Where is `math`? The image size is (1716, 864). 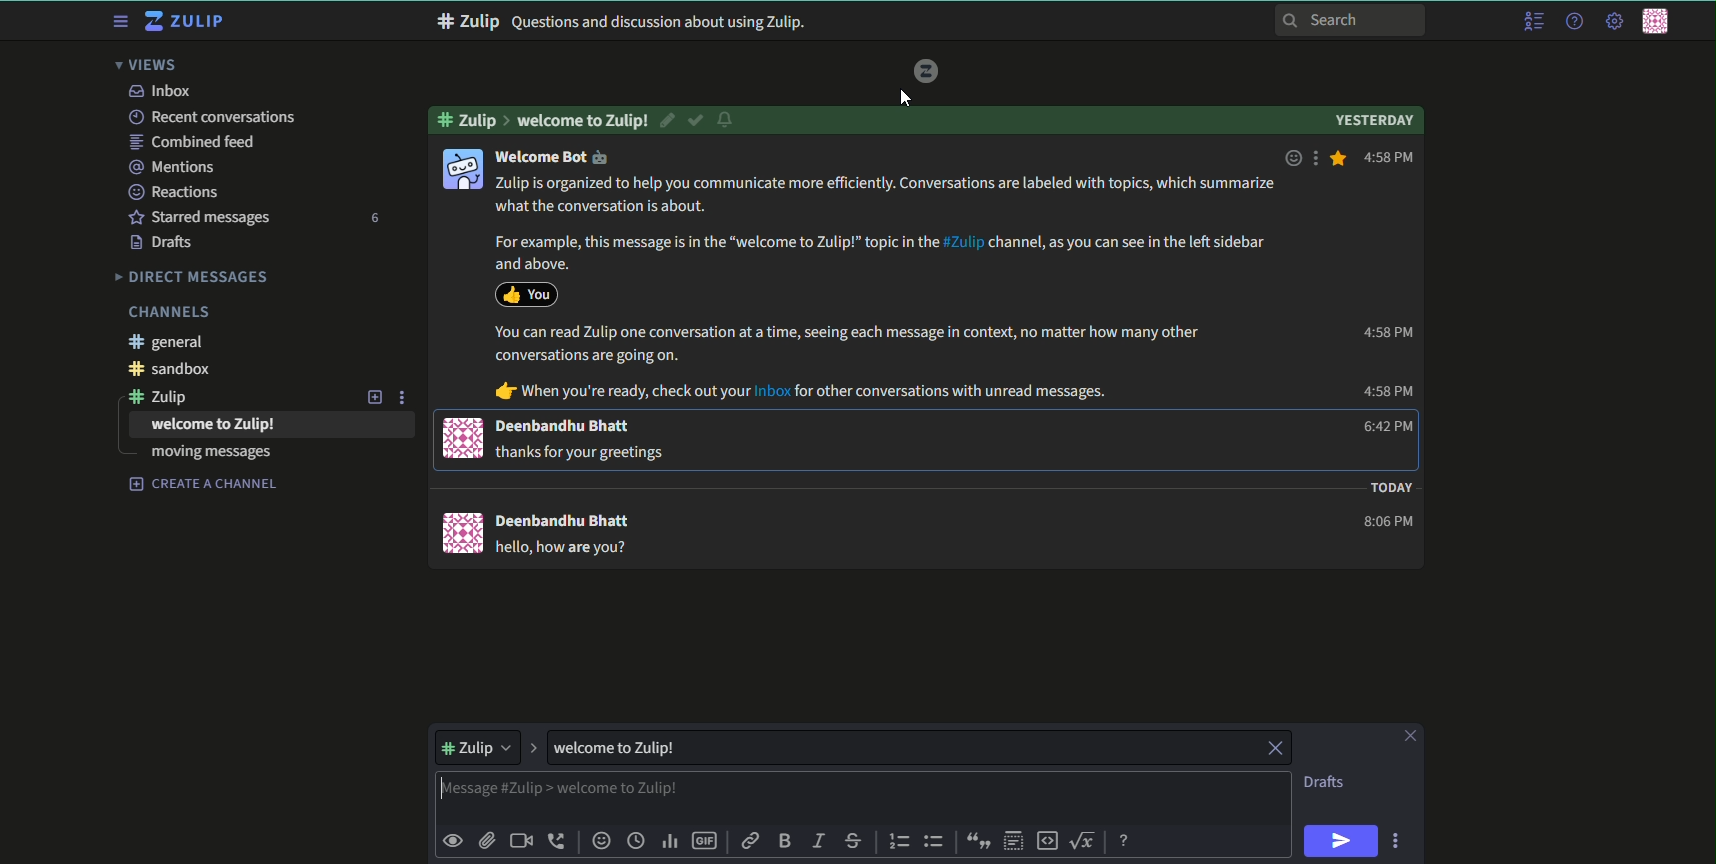
math is located at coordinates (1086, 839).